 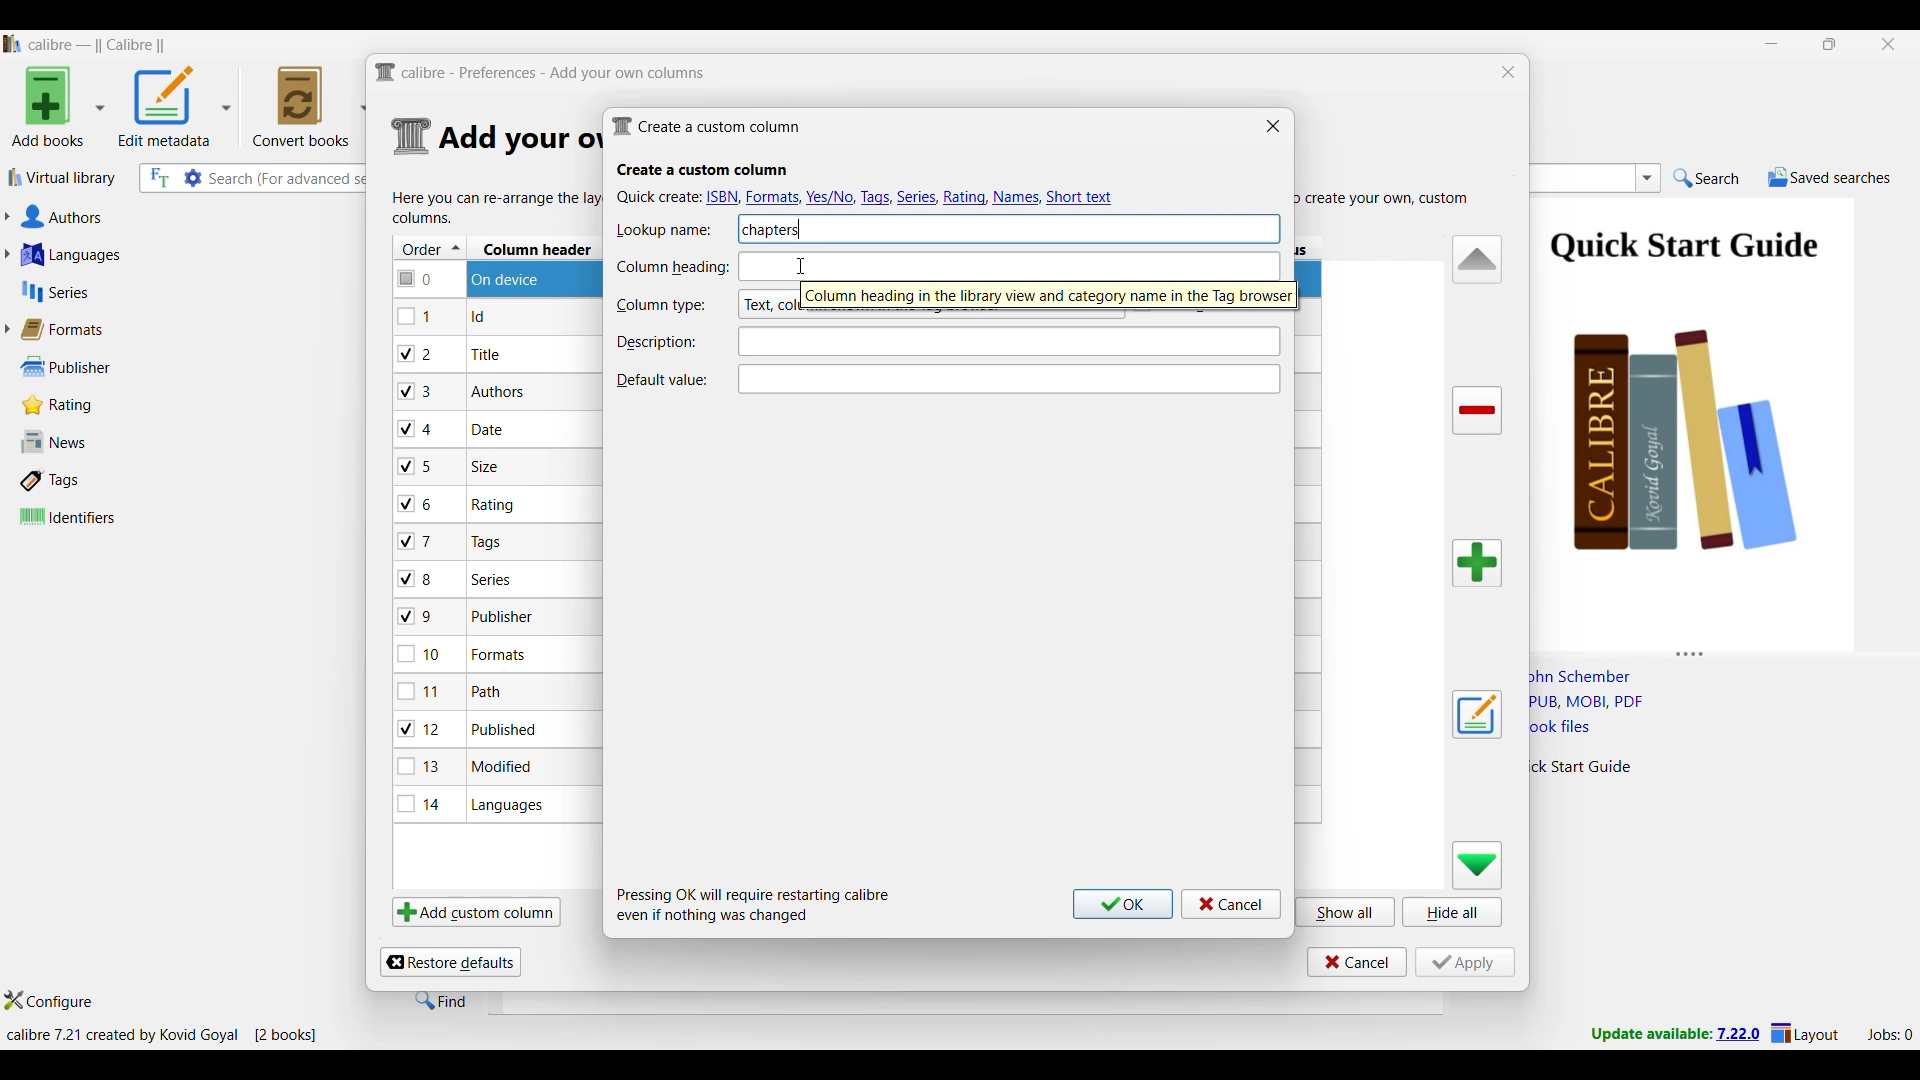 I want to click on Section details, so click(x=517, y=139).